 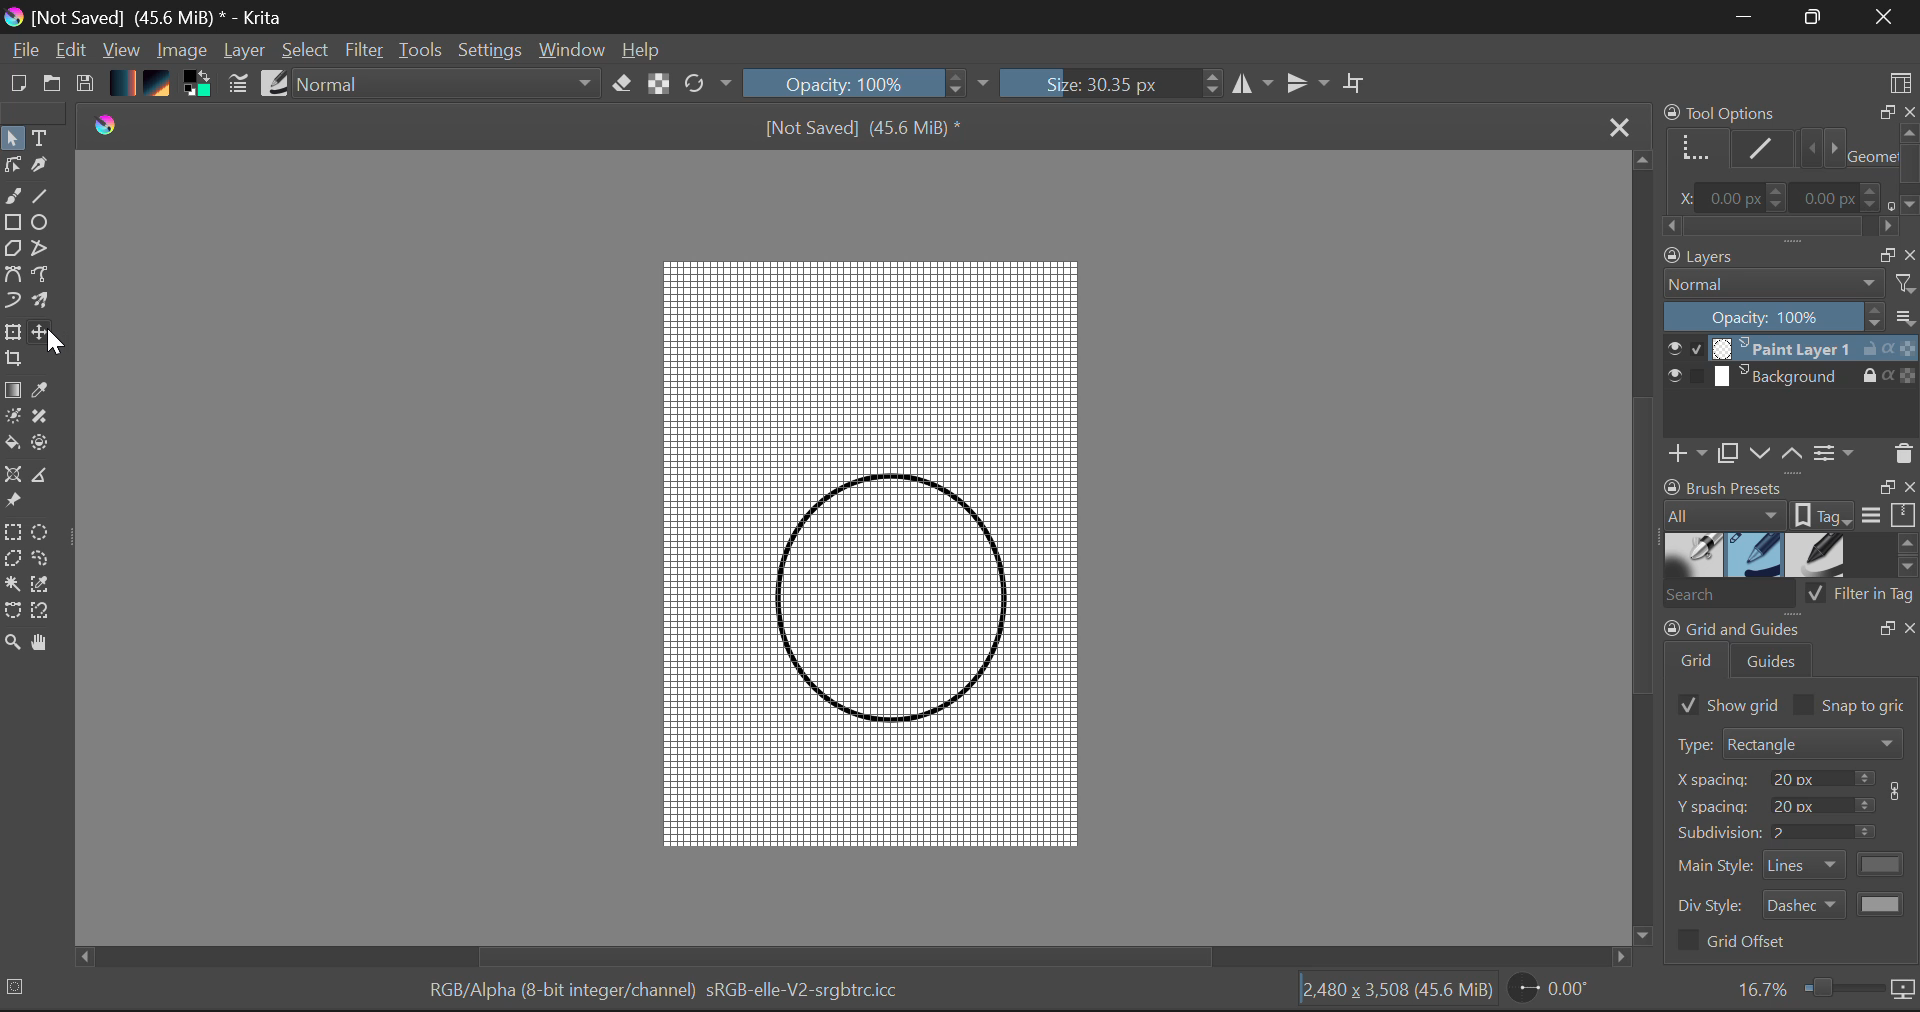 What do you see at coordinates (442, 86) in the screenshot?
I see `Blending Modes` at bounding box center [442, 86].